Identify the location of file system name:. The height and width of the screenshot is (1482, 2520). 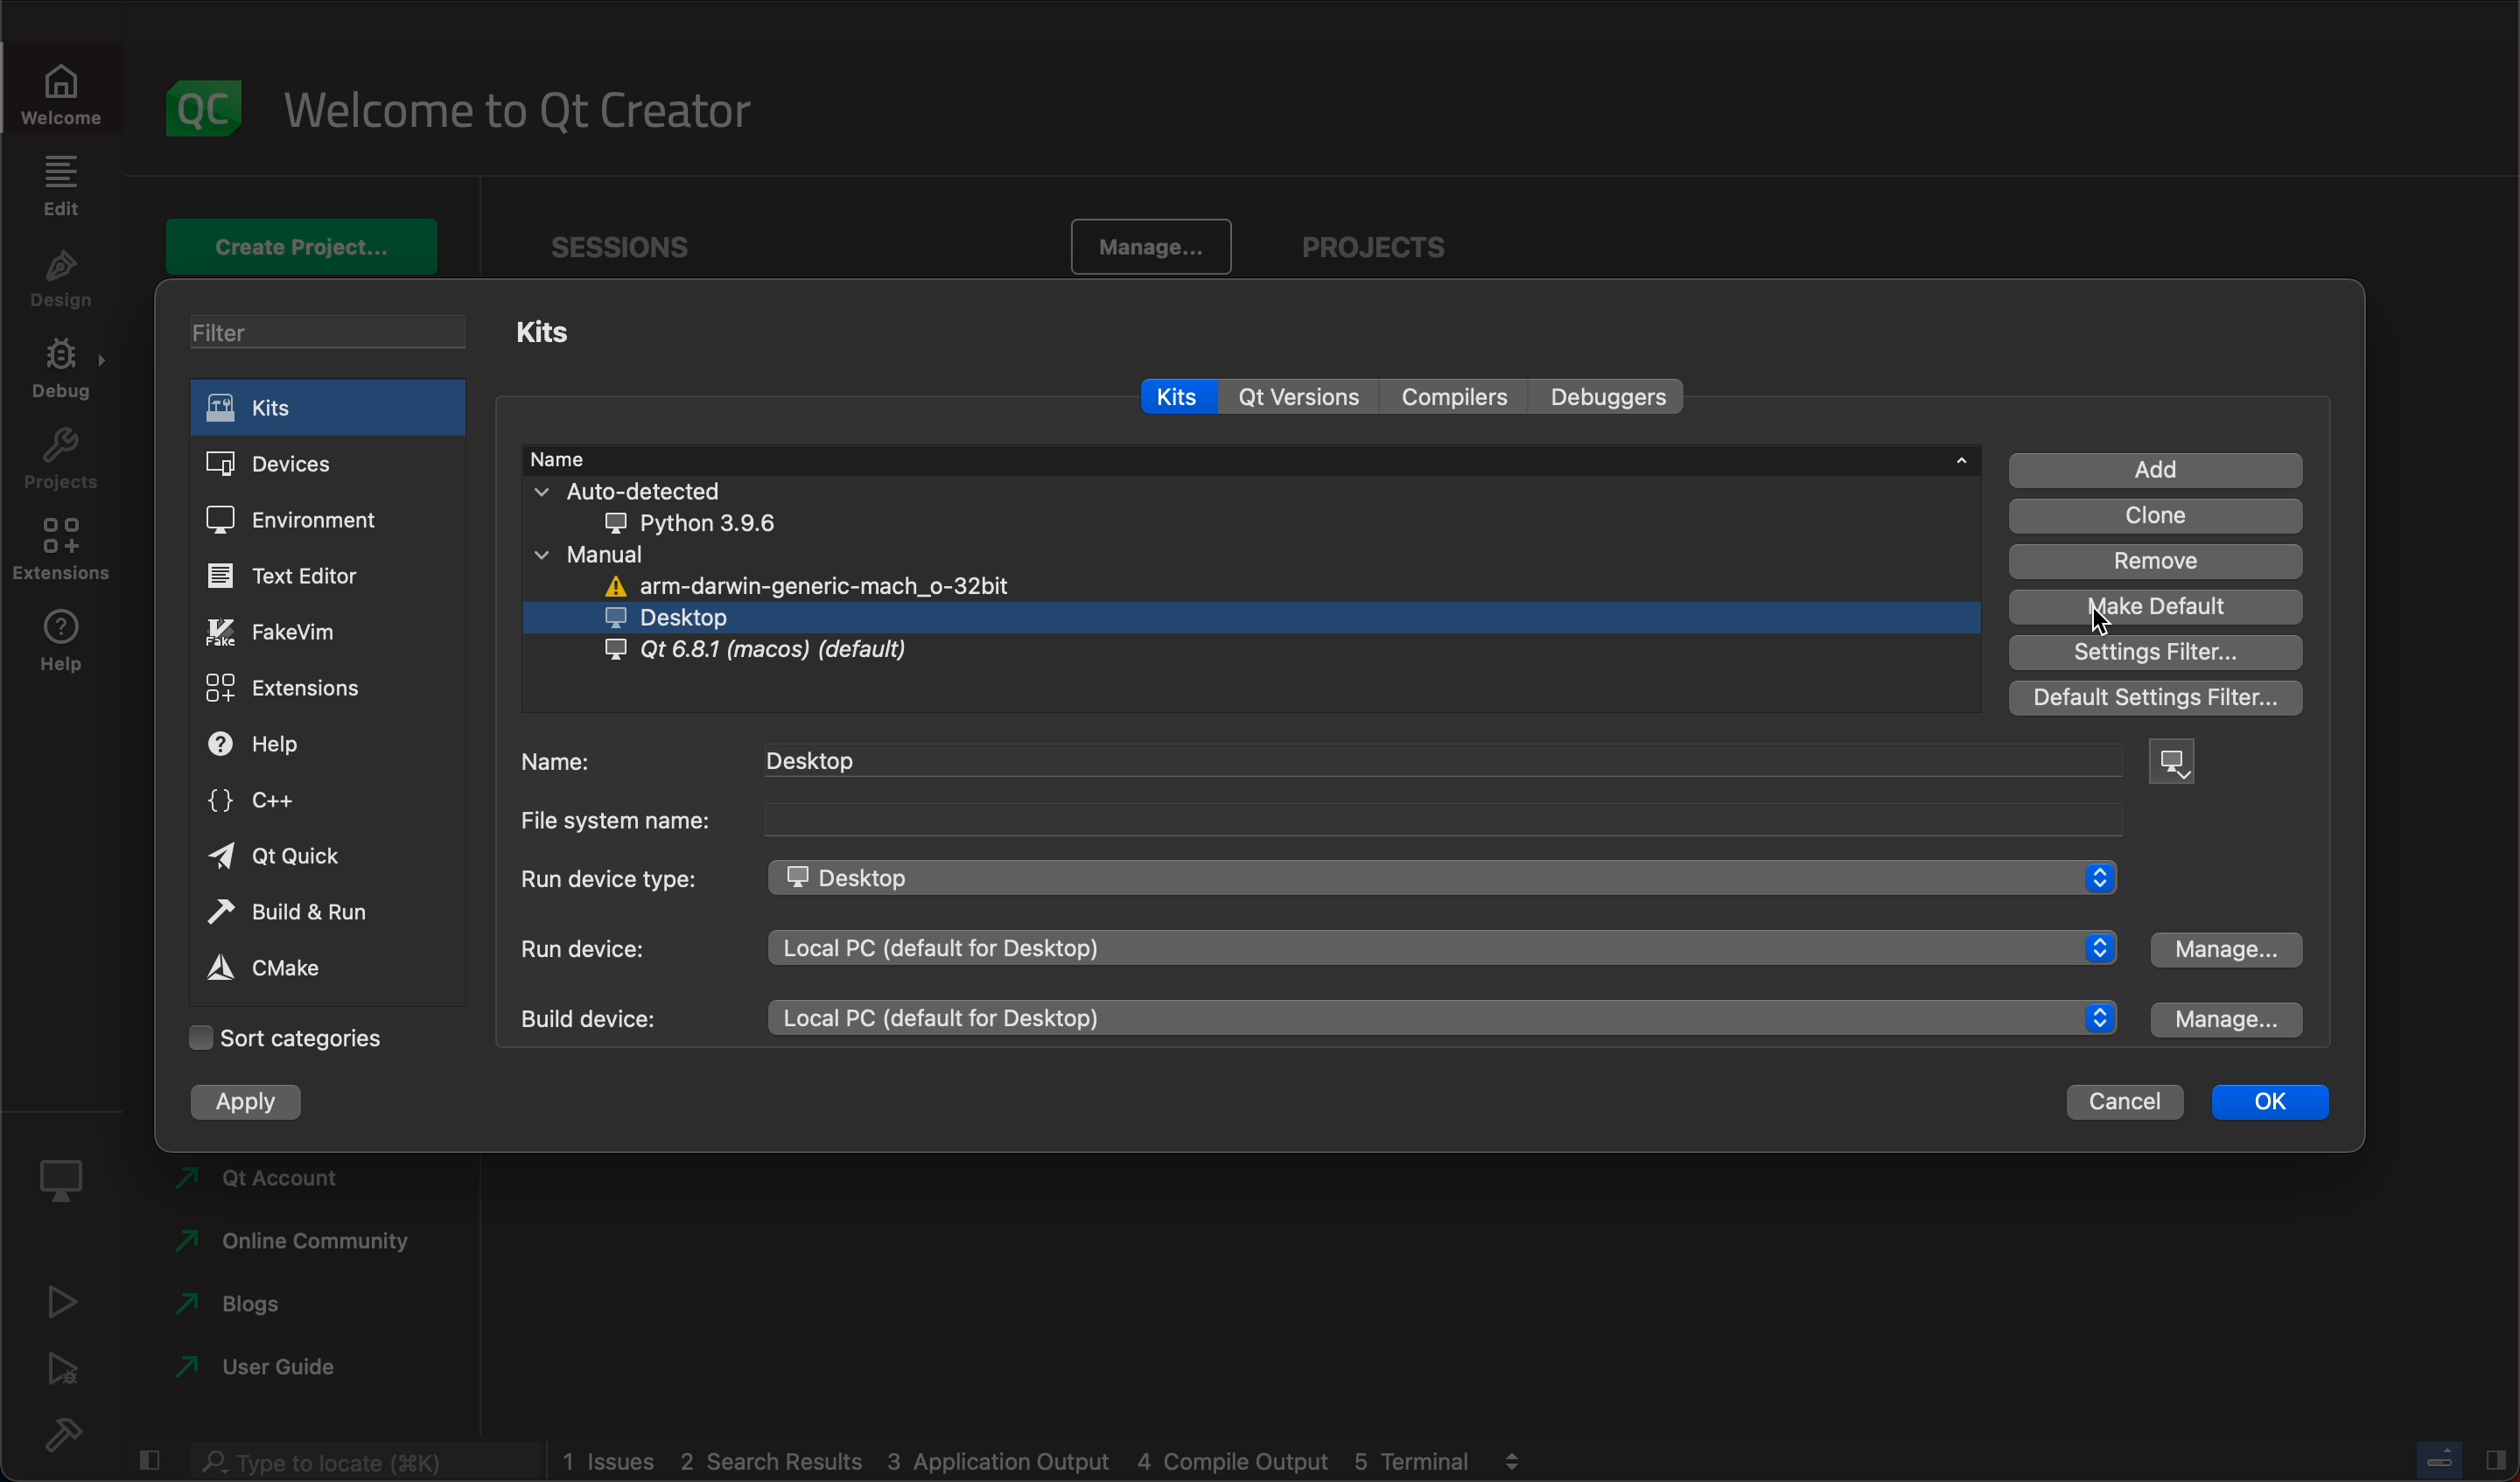
(1327, 815).